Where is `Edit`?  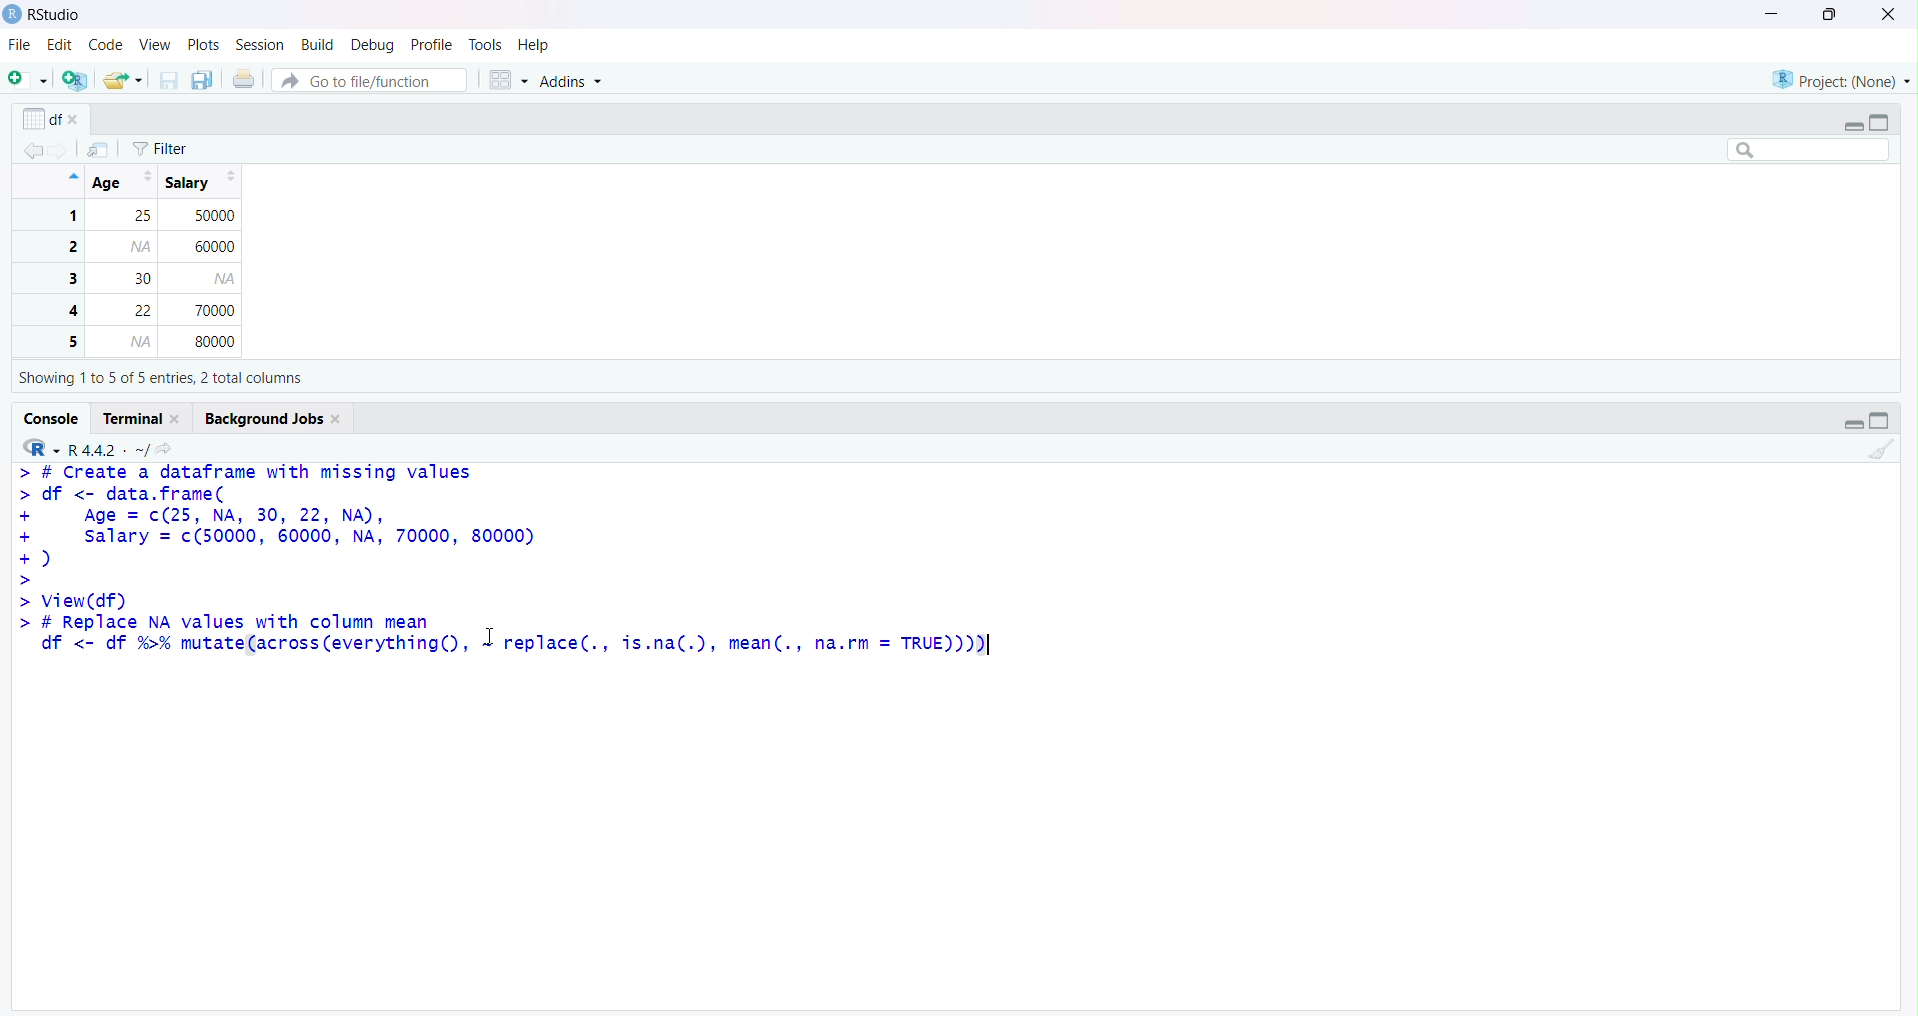 Edit is located at coordinates (61, 45).